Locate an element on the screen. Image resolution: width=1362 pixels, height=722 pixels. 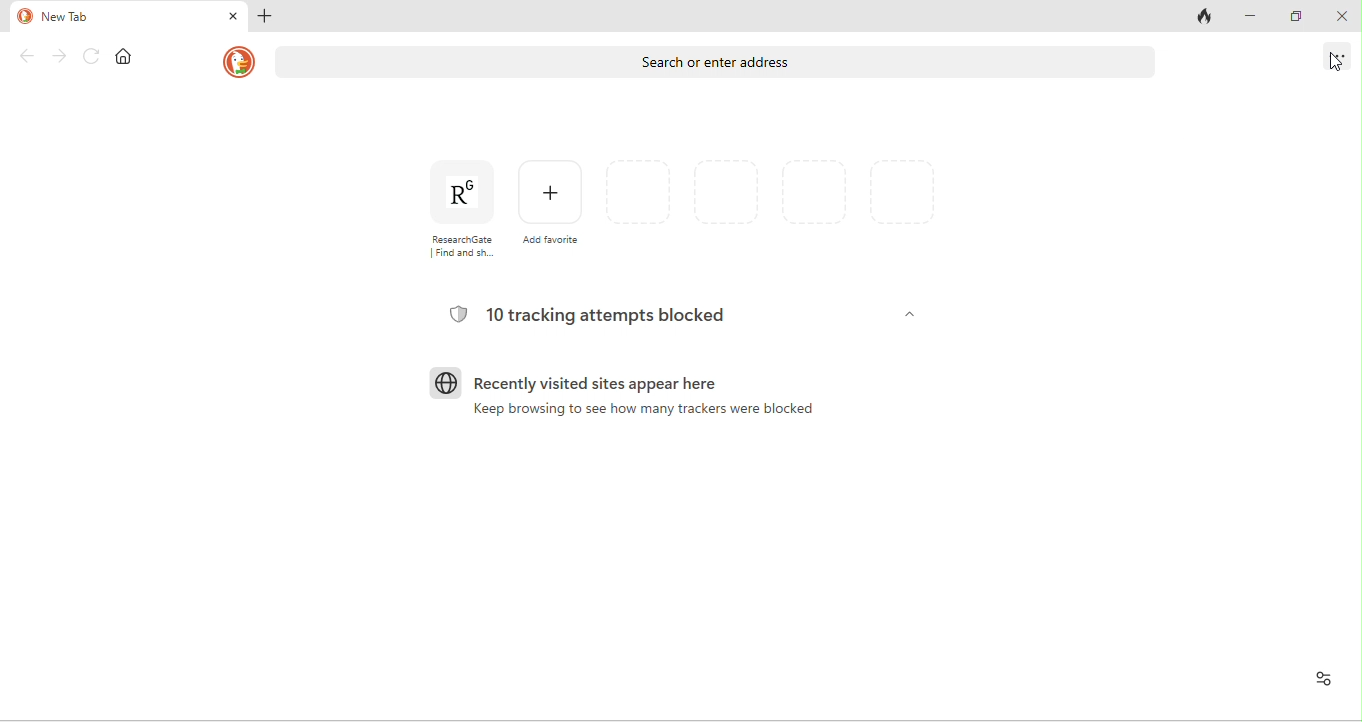
tracking logo is located at coordinates (458, 314).